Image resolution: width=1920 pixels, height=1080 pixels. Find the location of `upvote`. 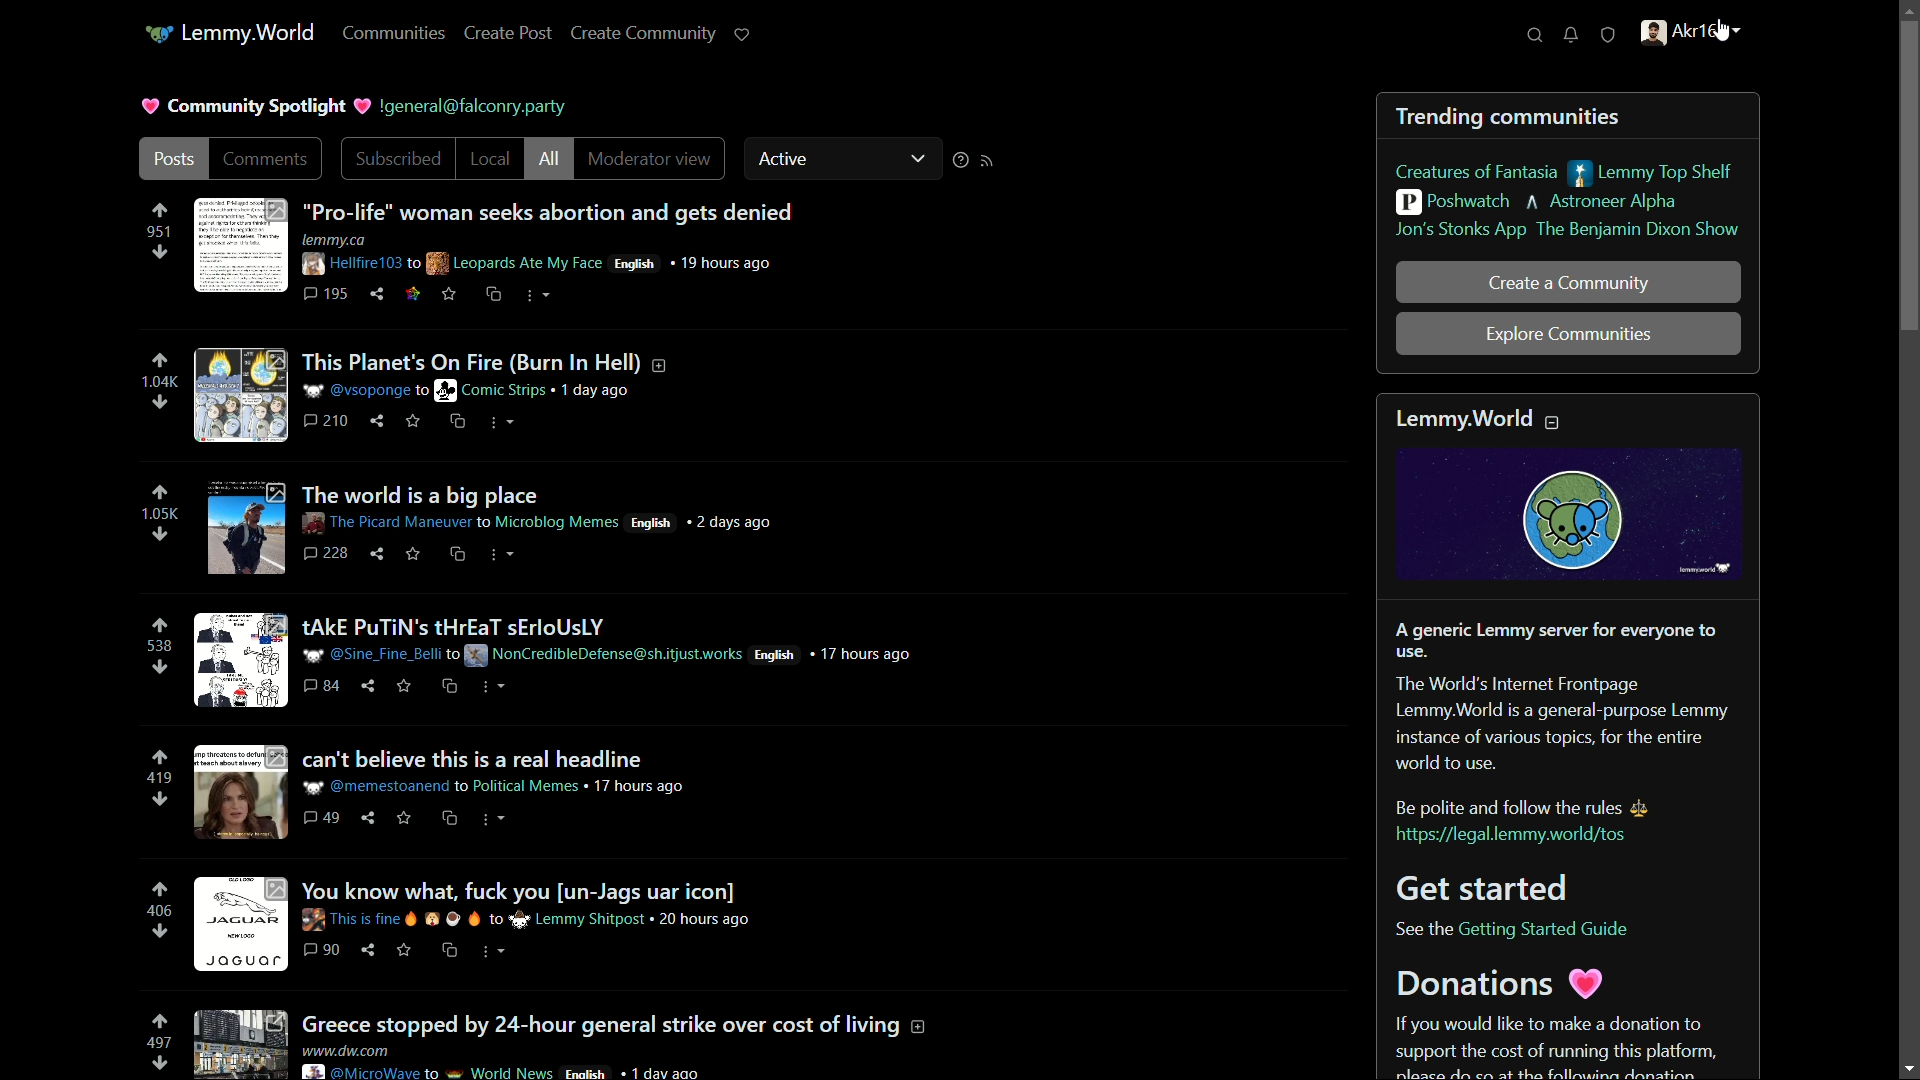

upvote is located at coordinates (160, 493).